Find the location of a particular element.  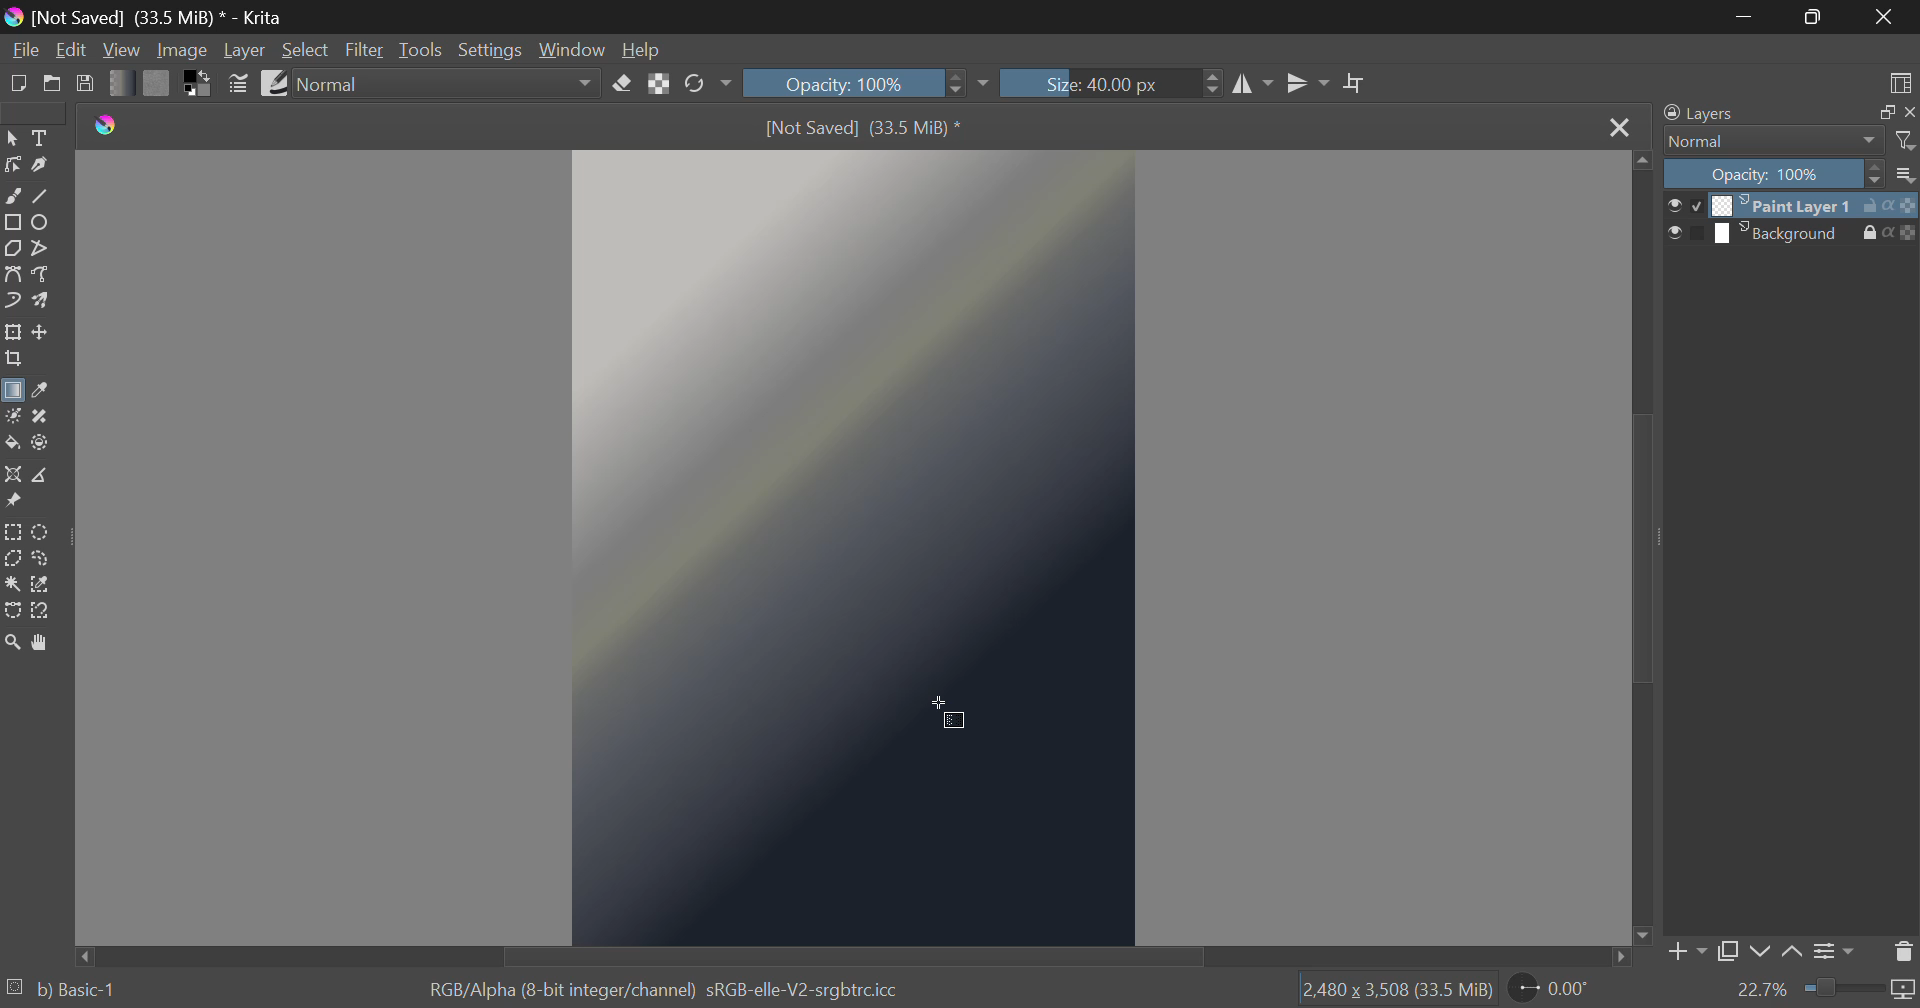

Smart Patch Tool is located at coordinates (41, 418).